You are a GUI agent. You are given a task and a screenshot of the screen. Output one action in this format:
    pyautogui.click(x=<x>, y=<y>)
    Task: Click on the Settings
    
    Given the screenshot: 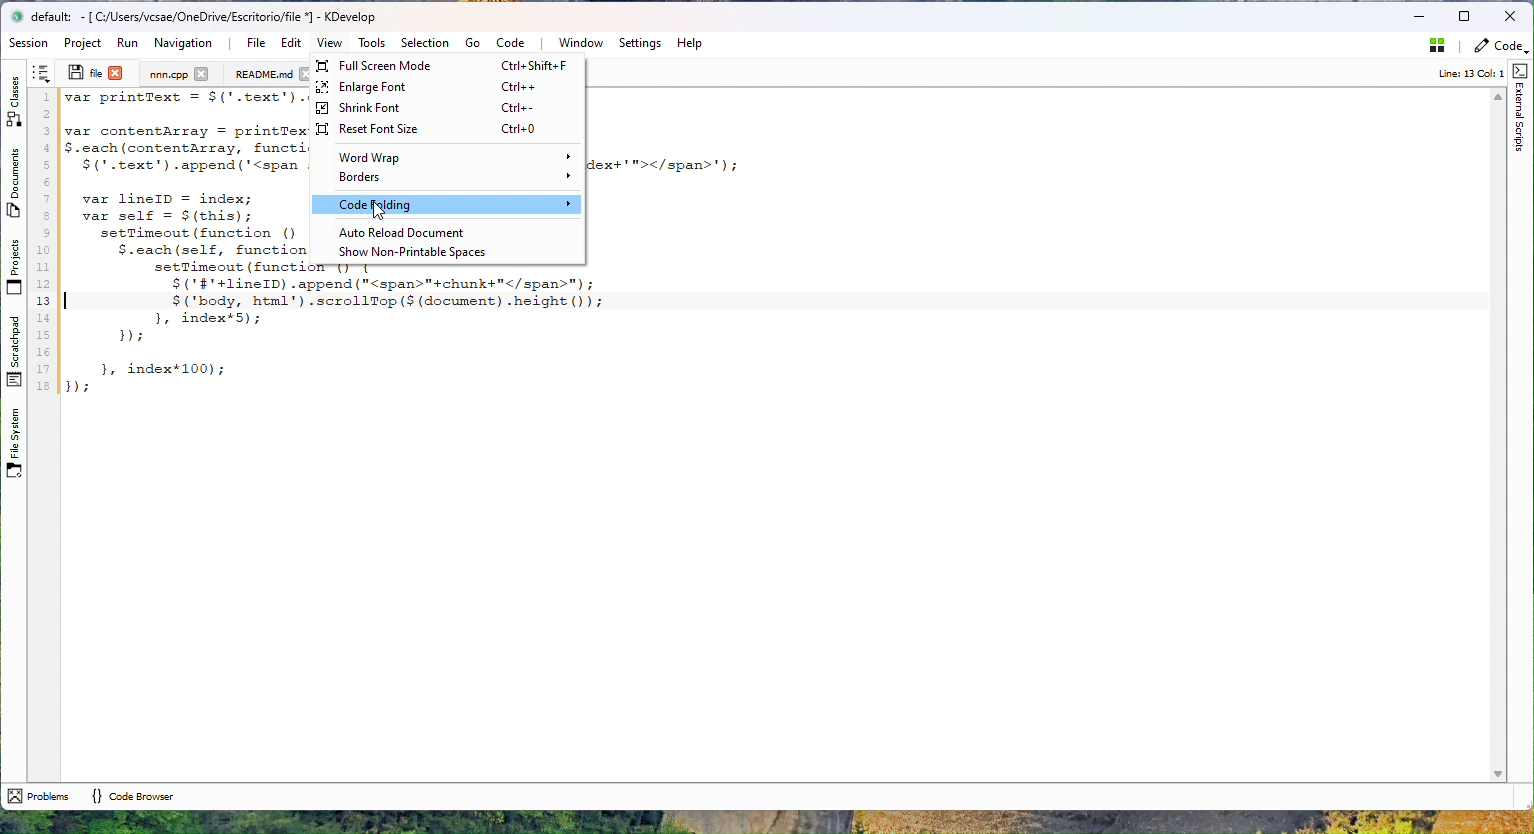 What is the action you would take?
    pyautogui.click(x=639, y=43)
    